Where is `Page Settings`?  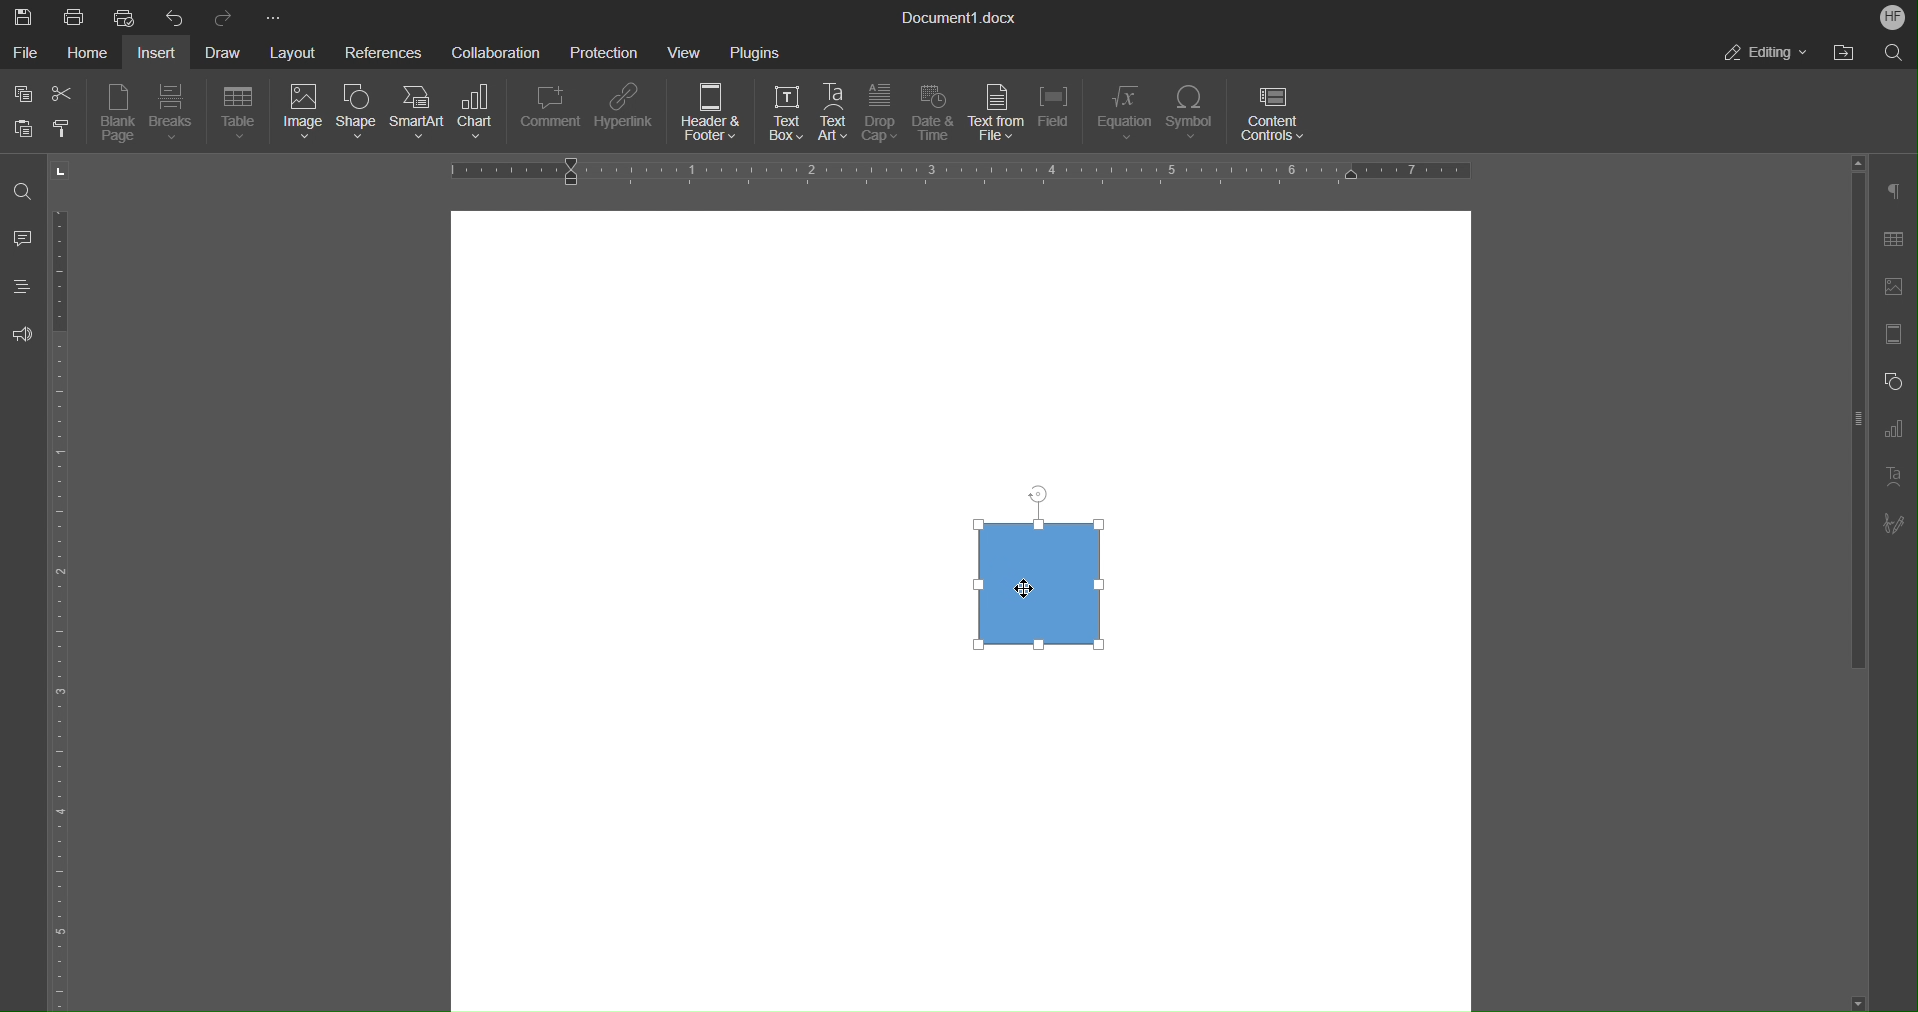
Page Settings is located at coordinates (1898, 334).